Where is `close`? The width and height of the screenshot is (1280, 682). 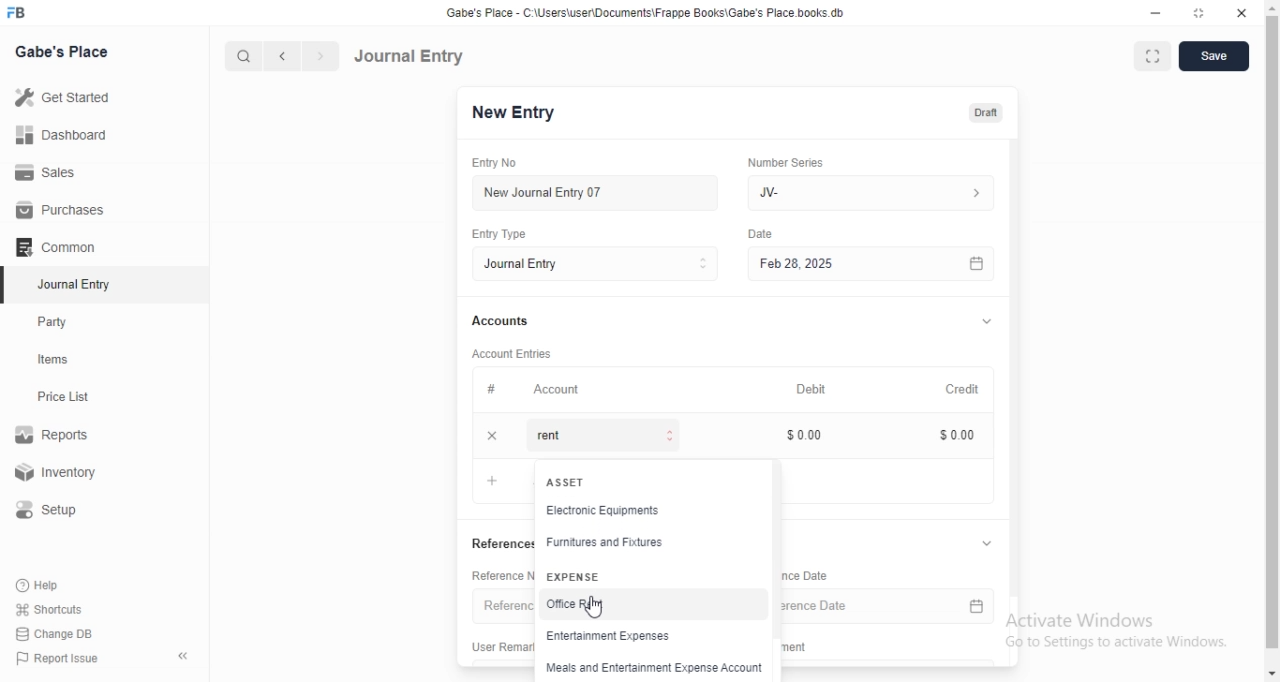
close is located at coordinates (1241, 12).